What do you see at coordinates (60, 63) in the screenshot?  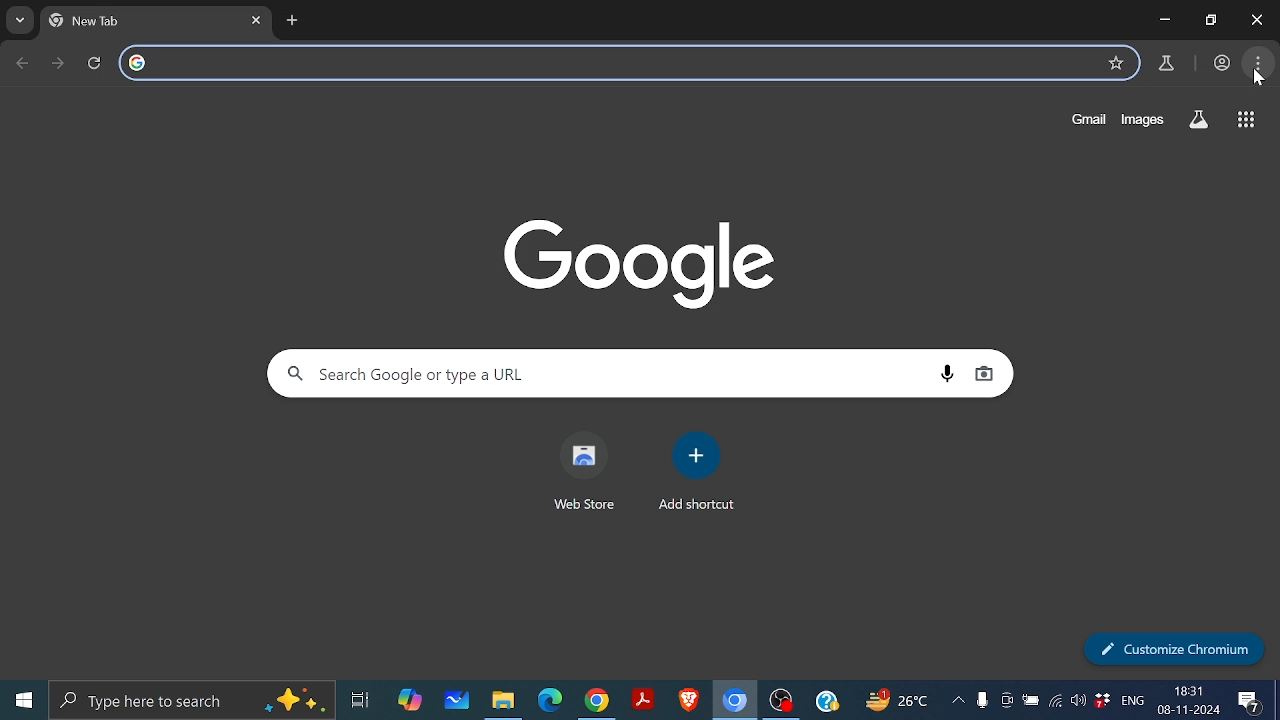 I see `Go to next page` at bounding box center [60, 63].